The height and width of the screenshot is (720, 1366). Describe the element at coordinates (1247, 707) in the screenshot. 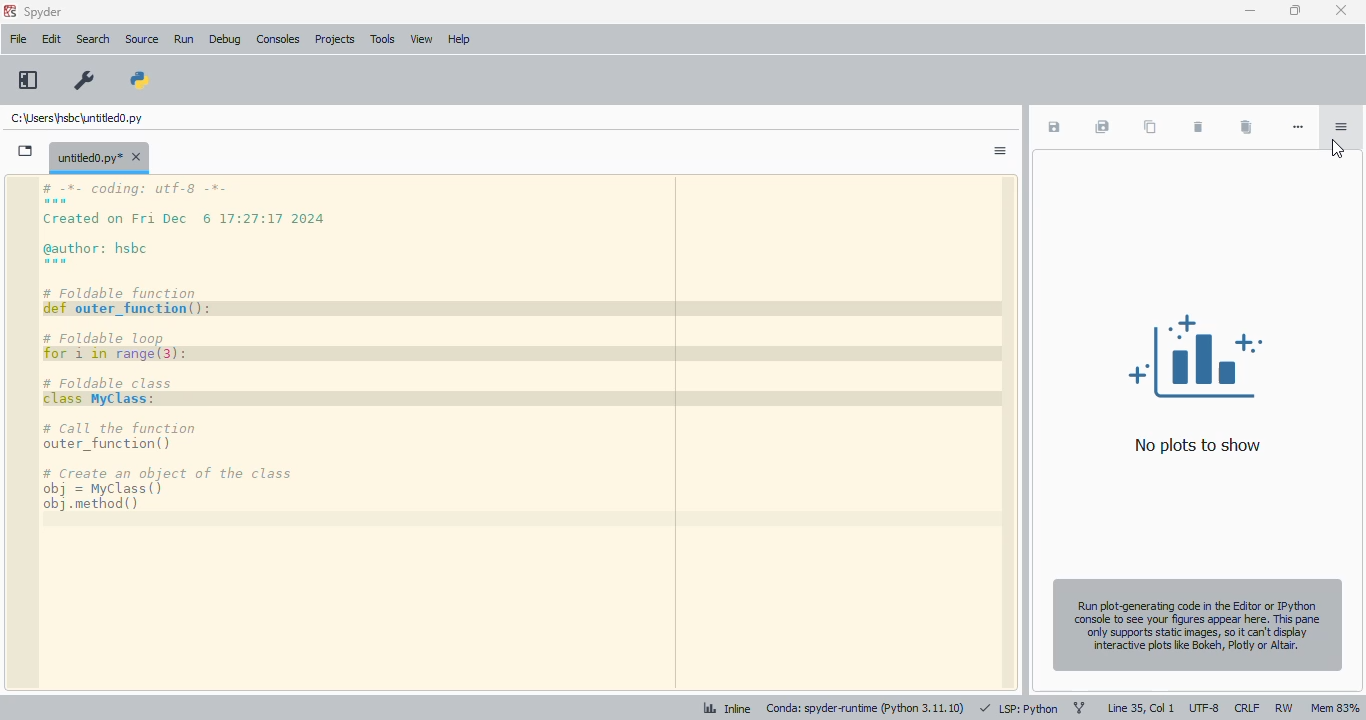

I see `CRLF` at that location.